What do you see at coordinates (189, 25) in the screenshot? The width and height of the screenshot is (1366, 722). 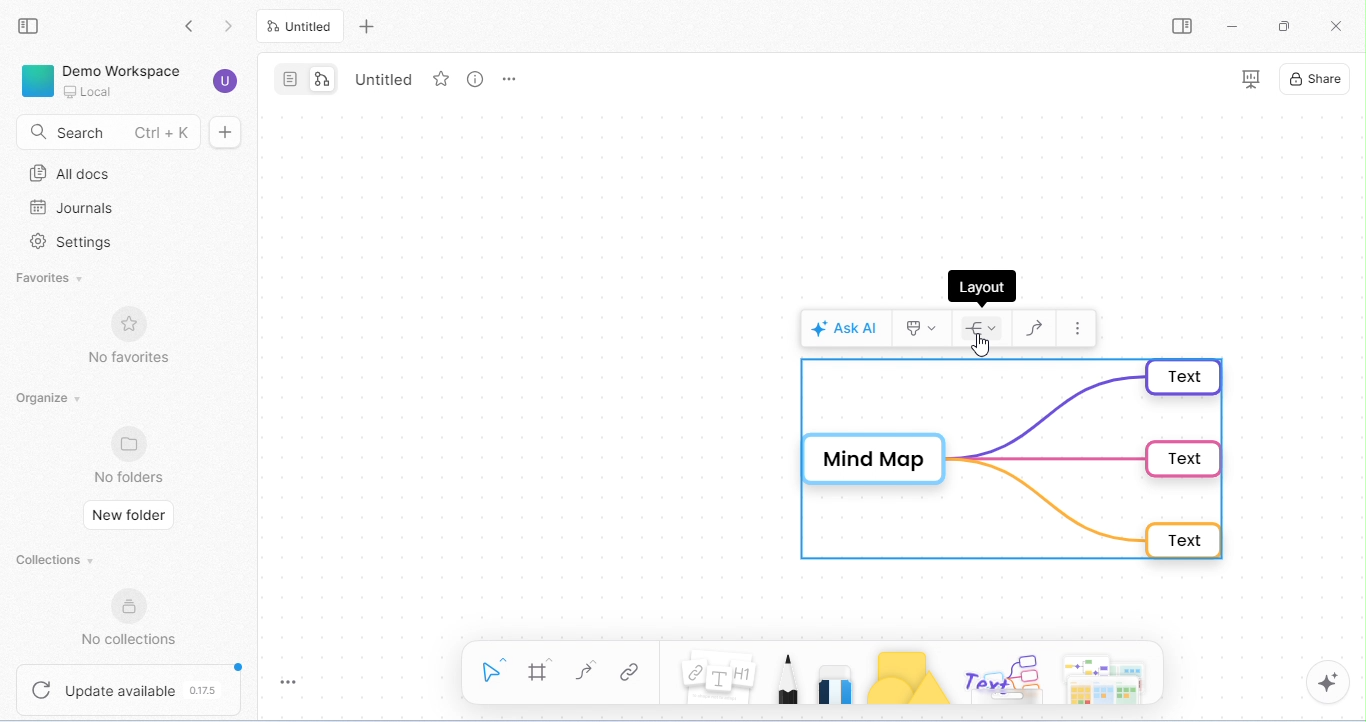 I see `go back` at bounding box center [189, 25].